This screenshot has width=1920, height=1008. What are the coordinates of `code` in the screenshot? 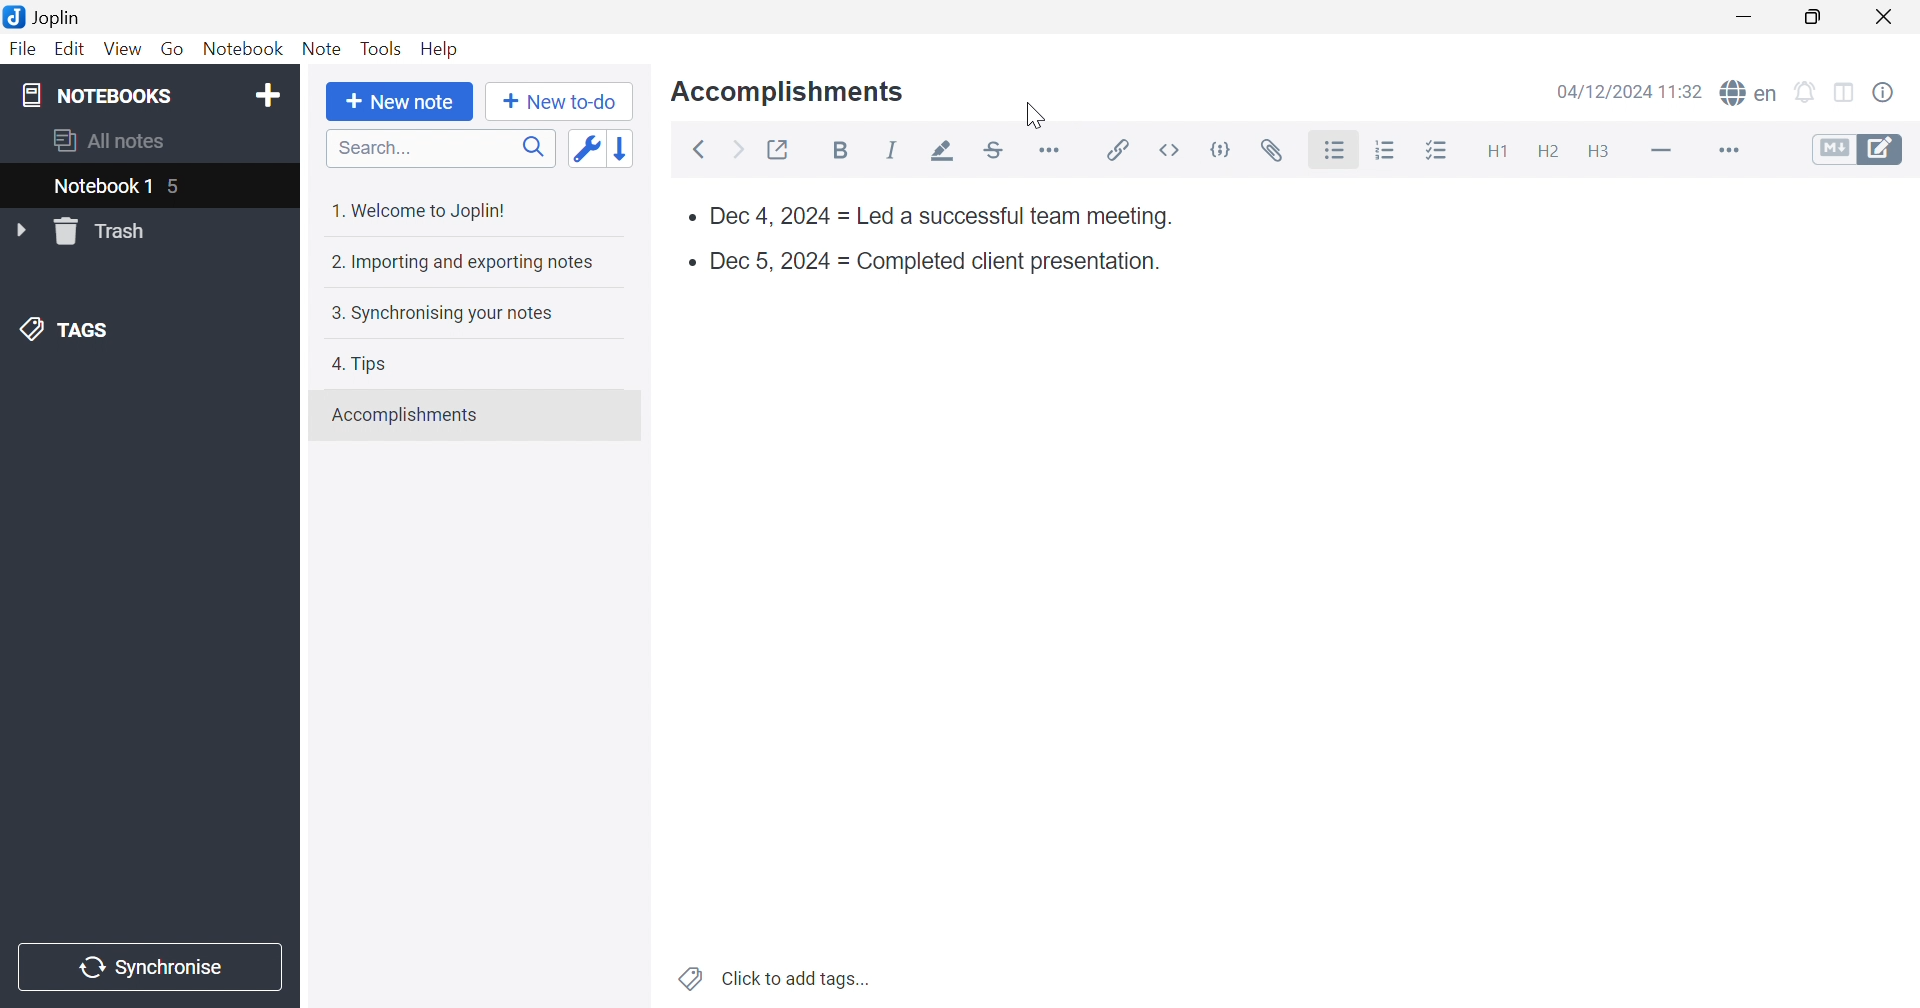 It's located at (1222, 147).